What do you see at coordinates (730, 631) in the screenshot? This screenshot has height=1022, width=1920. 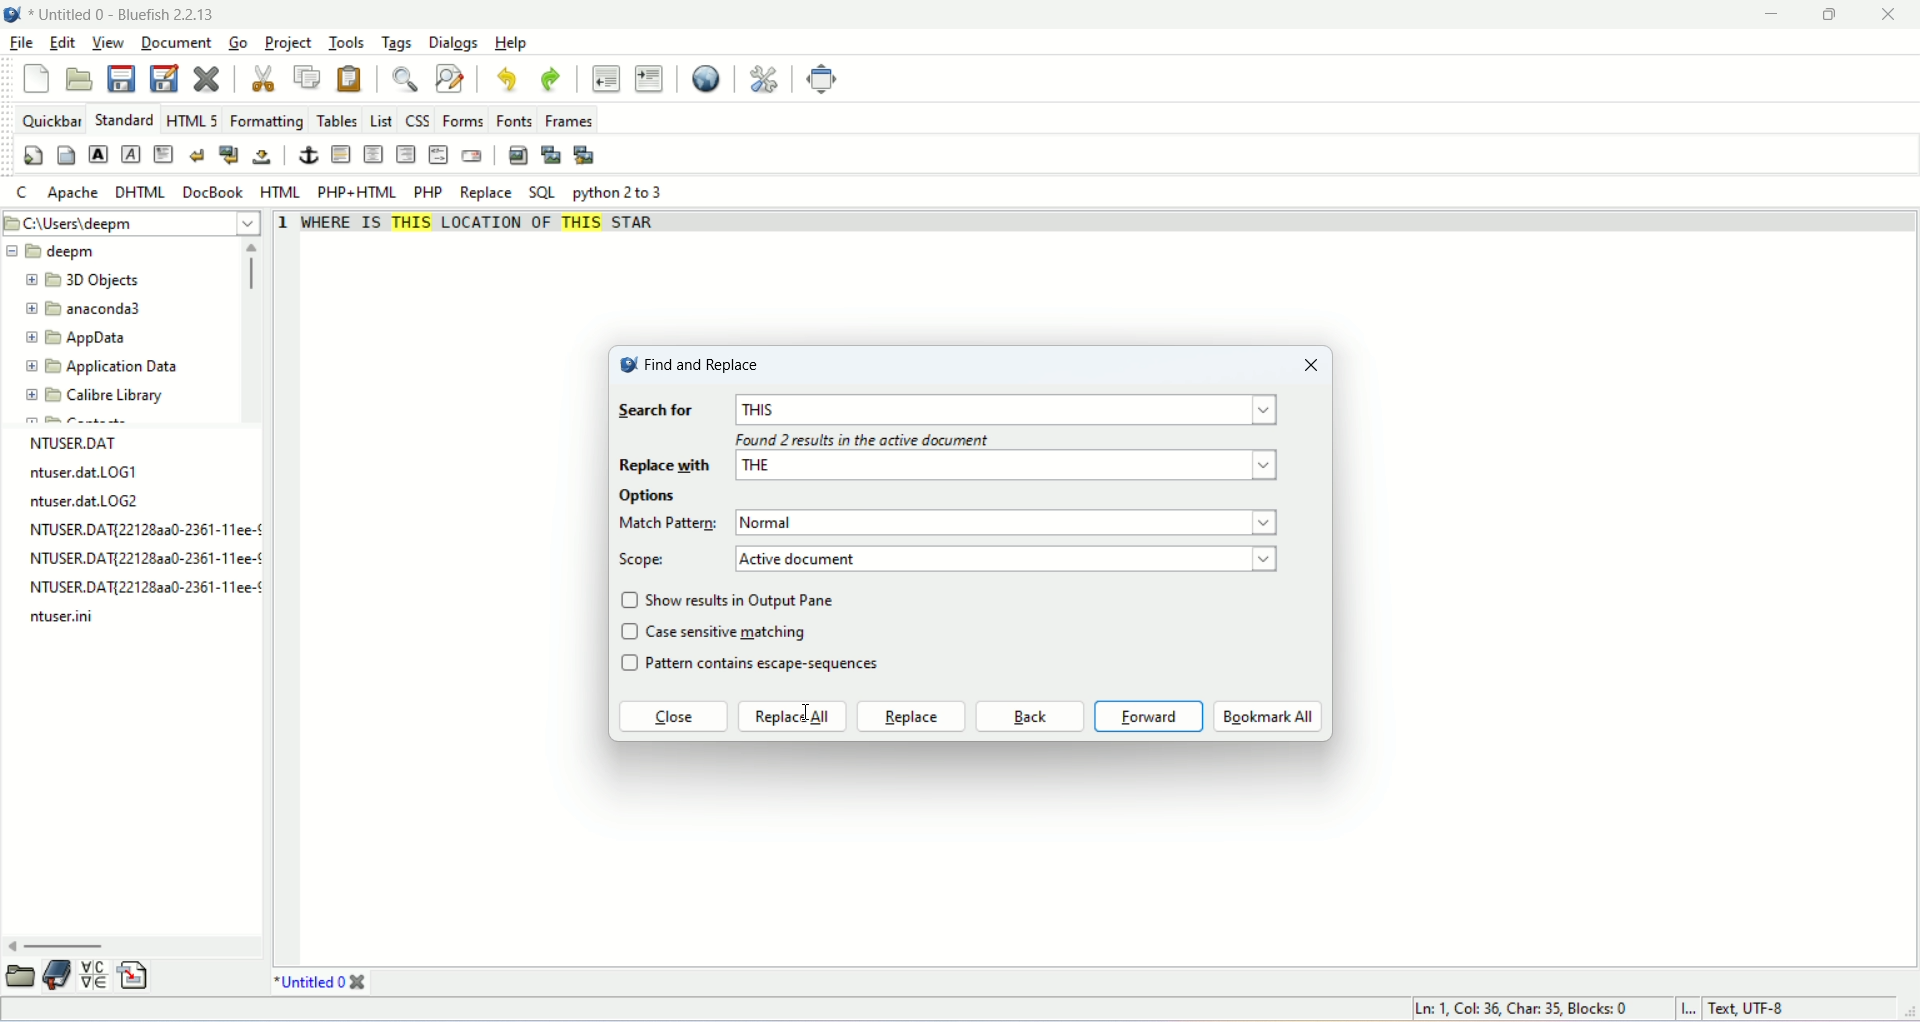 I see `case sensitive matching` at bounding box center [730, 631].